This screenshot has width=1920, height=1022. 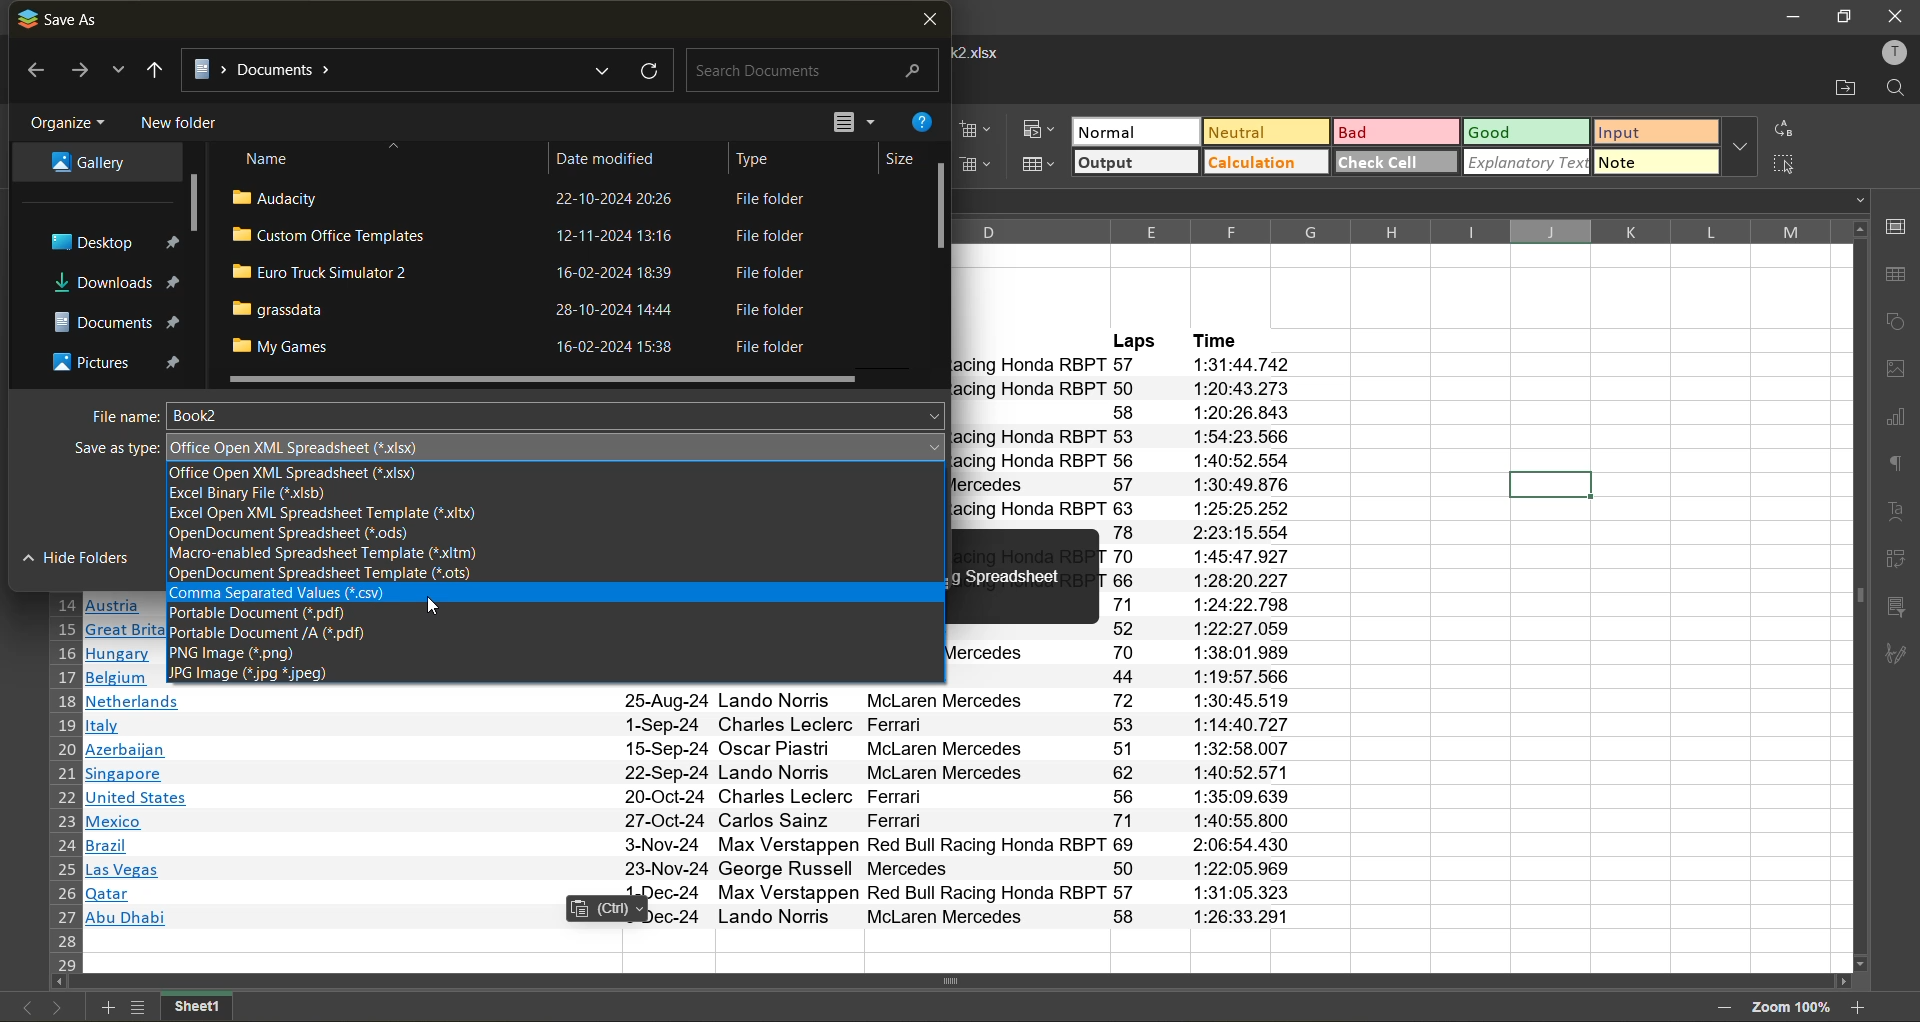 I want to click on table, so click(x=1897, y=278).